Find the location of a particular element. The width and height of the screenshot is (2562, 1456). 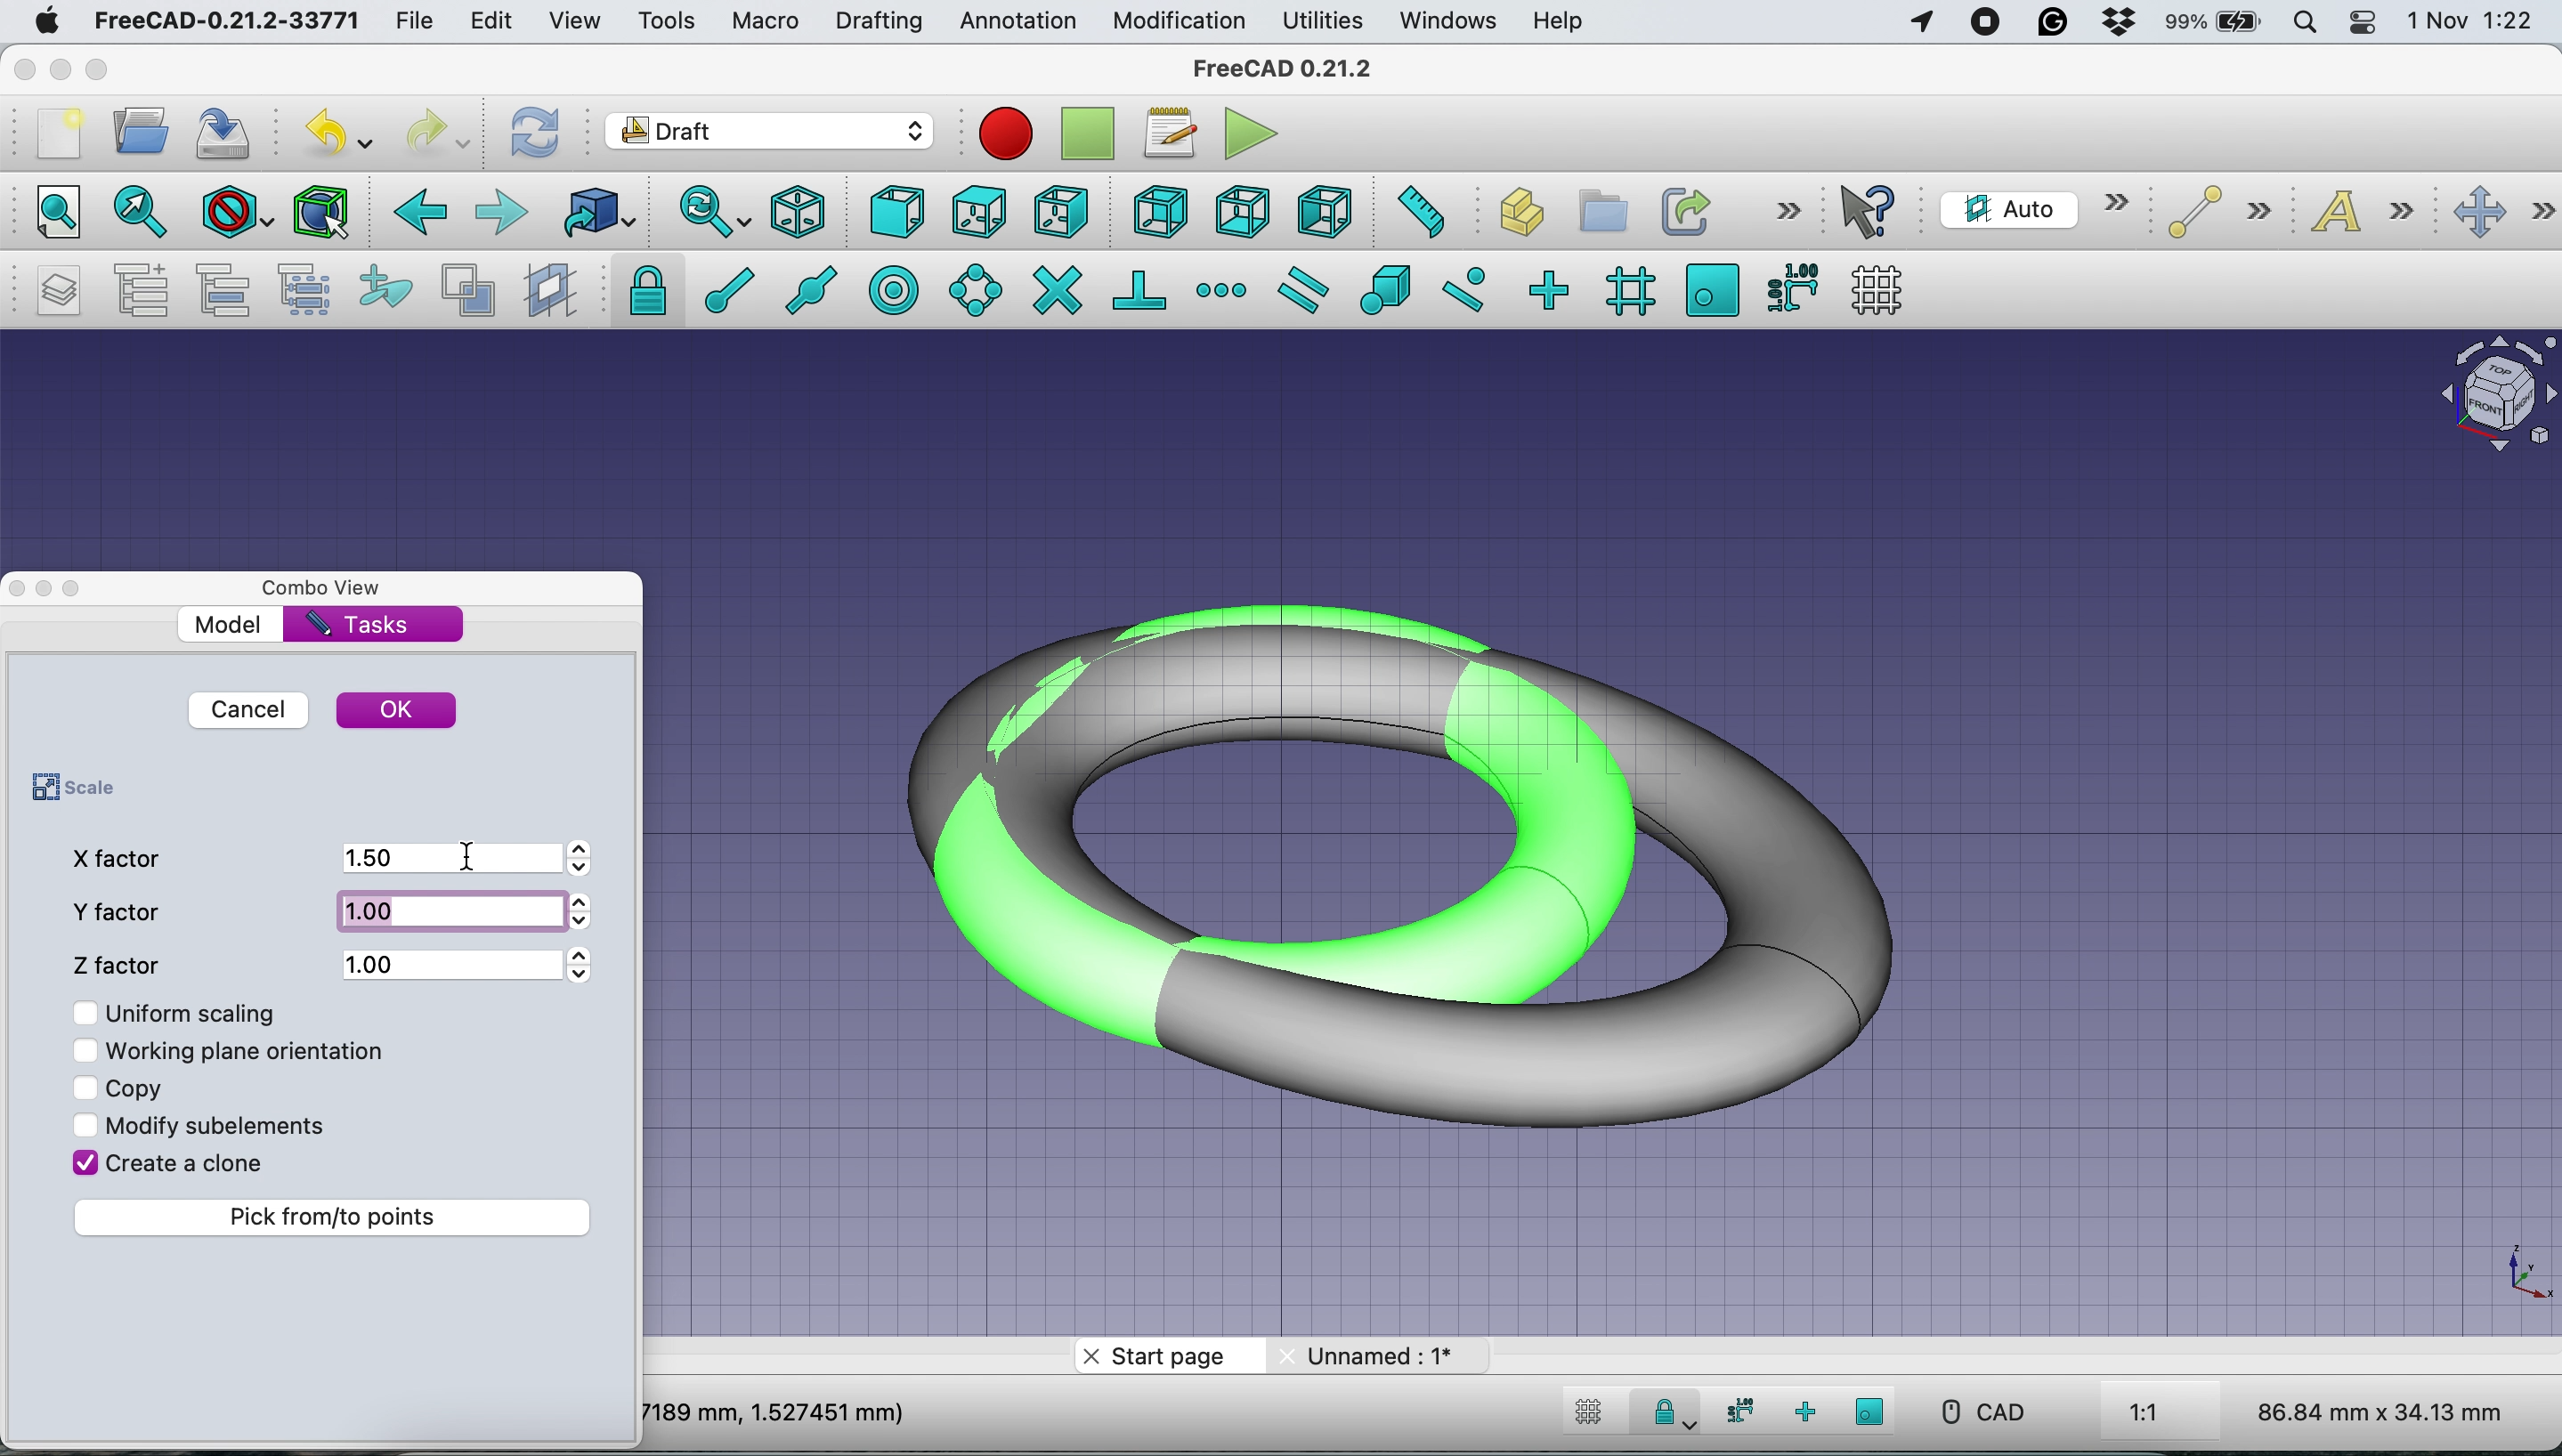

edit is located at coordinates (495, 22).